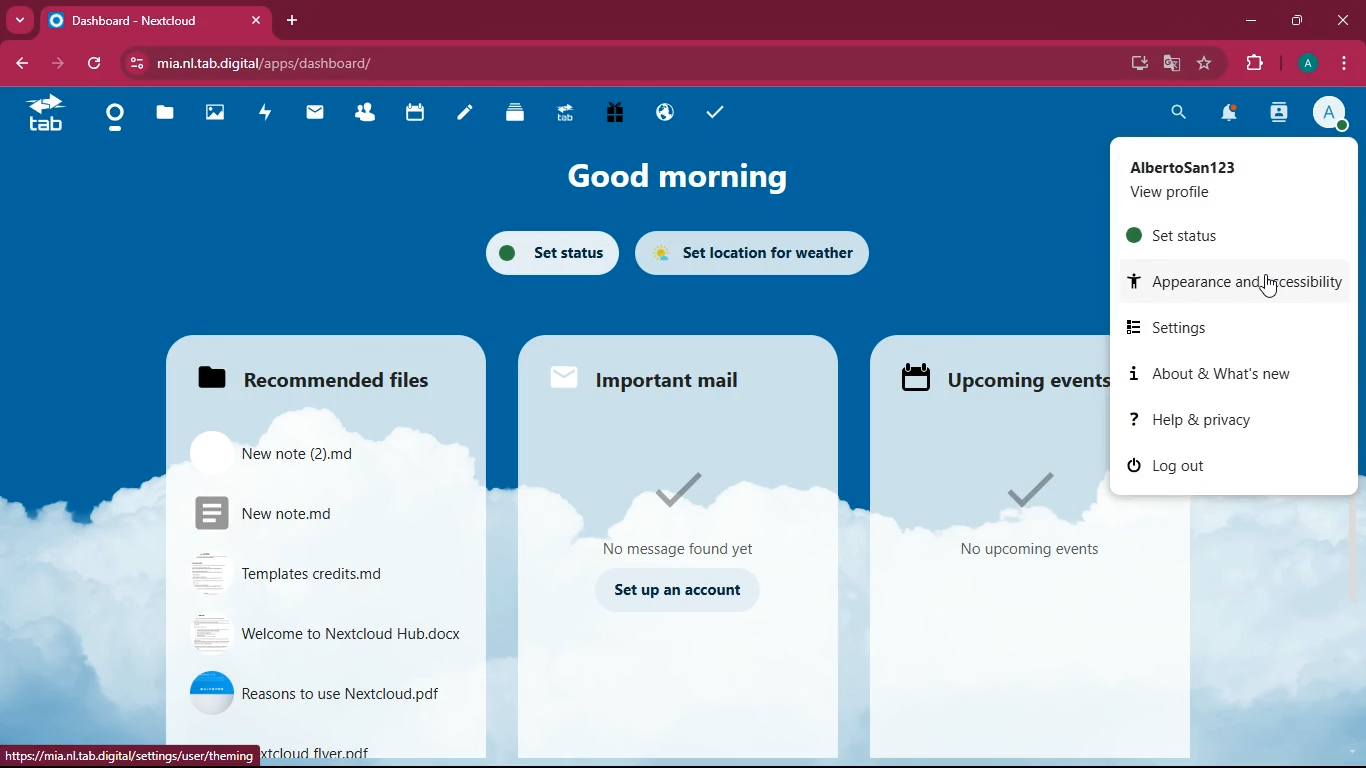 Image resolution: width=1366 pixels, height=768 pixels. What do you see at coordinates (44, 113) in the screenshot?
I see `tab` at bounding box center [44, 113].